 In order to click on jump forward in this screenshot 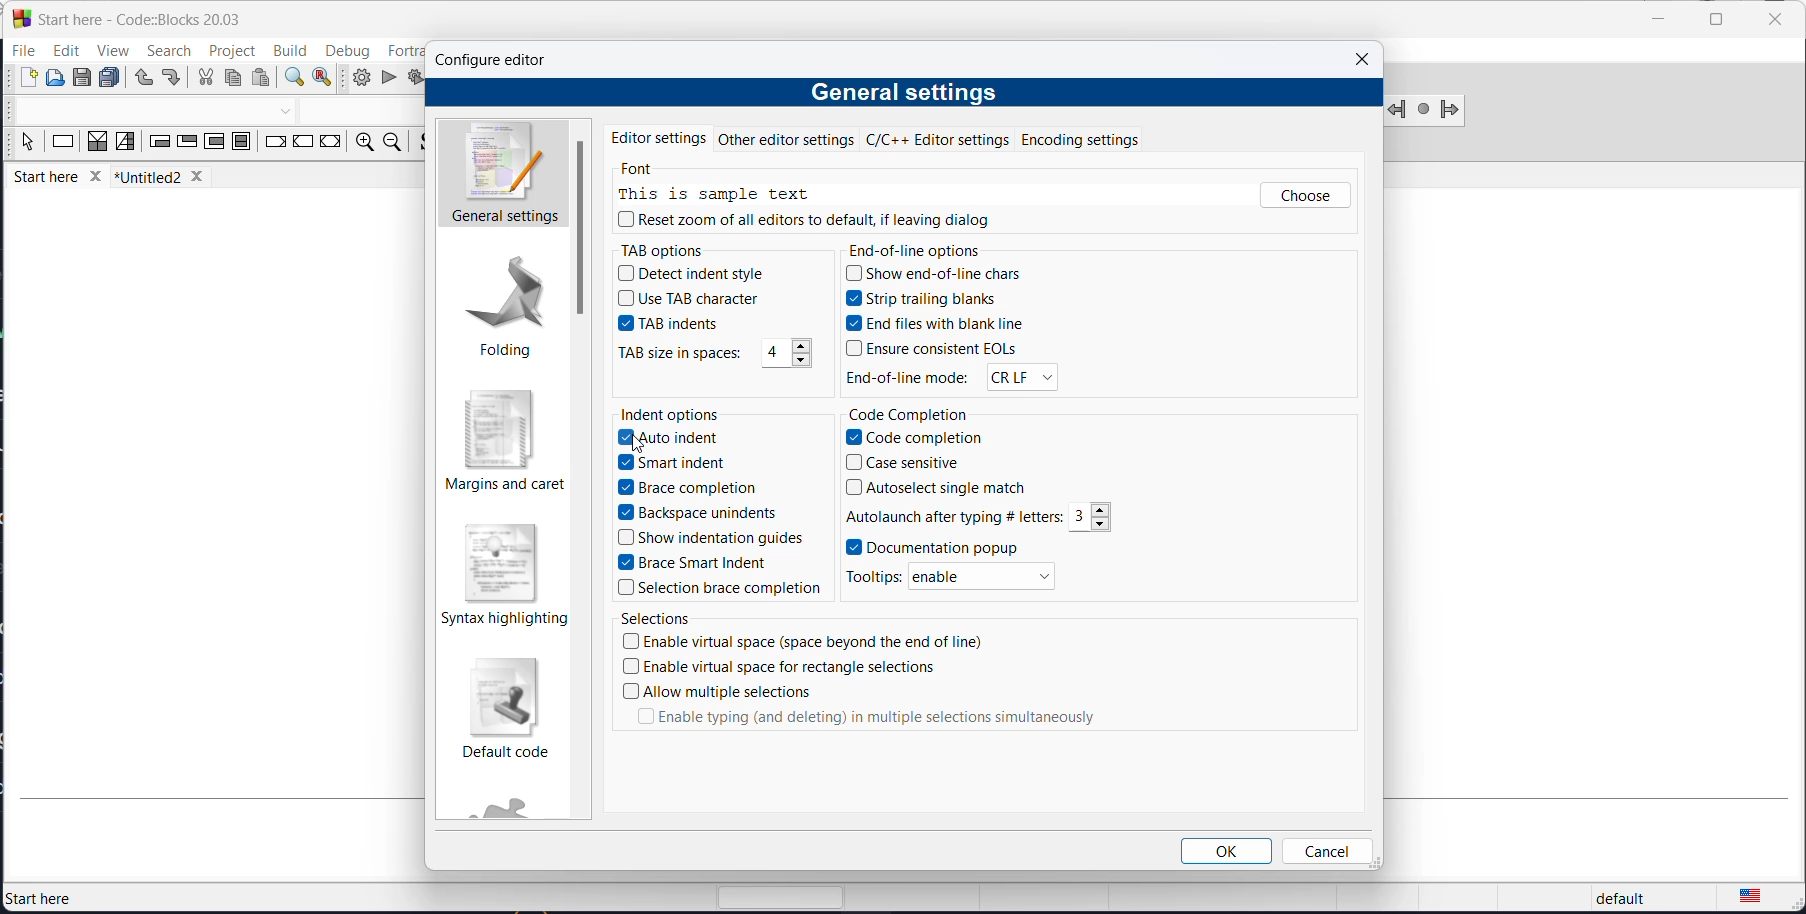, I will do `click(1449, 110)`.